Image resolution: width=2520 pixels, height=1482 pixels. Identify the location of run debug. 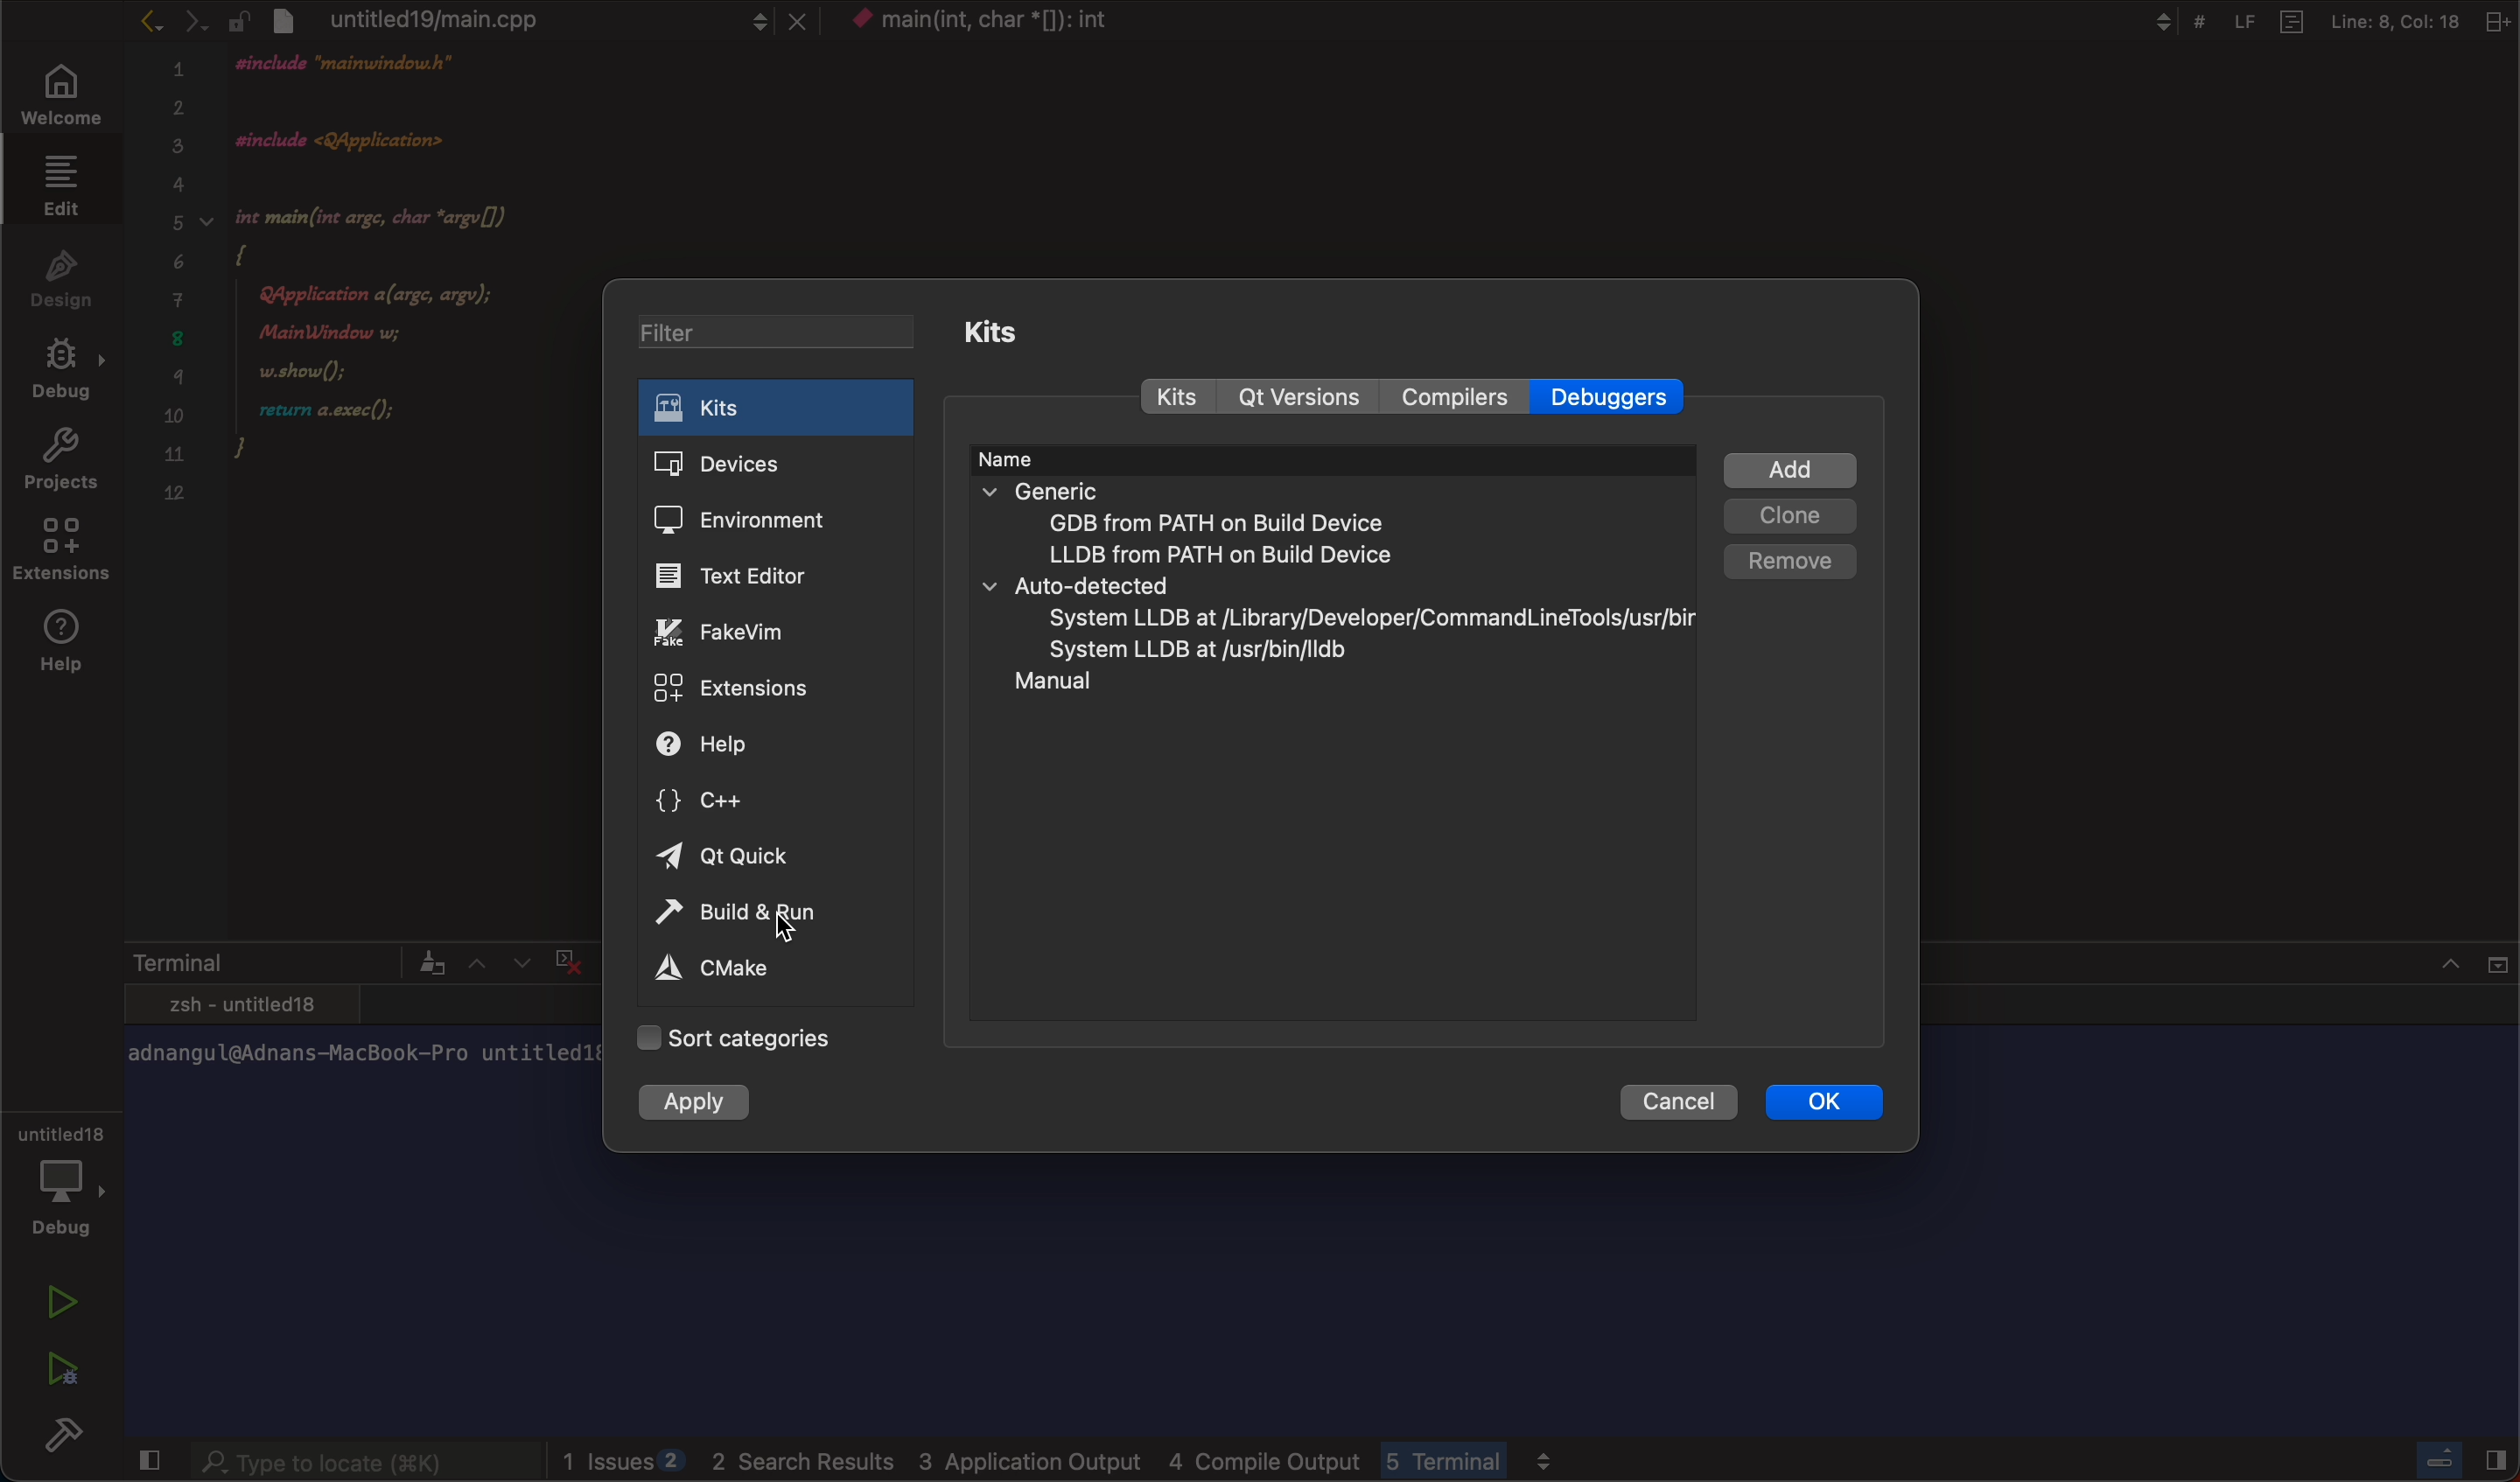
(59, 1363).